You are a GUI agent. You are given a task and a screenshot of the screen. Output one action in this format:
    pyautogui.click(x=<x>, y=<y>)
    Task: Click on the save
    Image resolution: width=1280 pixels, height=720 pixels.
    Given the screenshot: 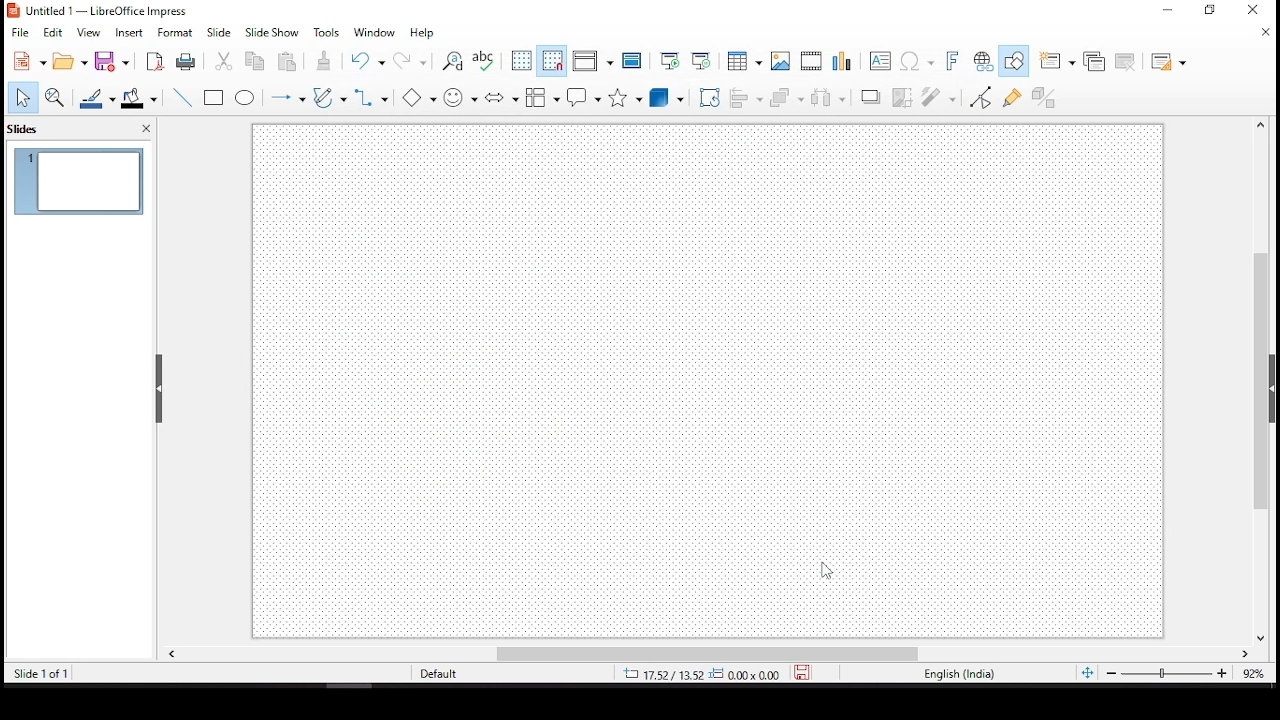 What is the action you would take?
    pyautogui.click(x=804, y=673)
    